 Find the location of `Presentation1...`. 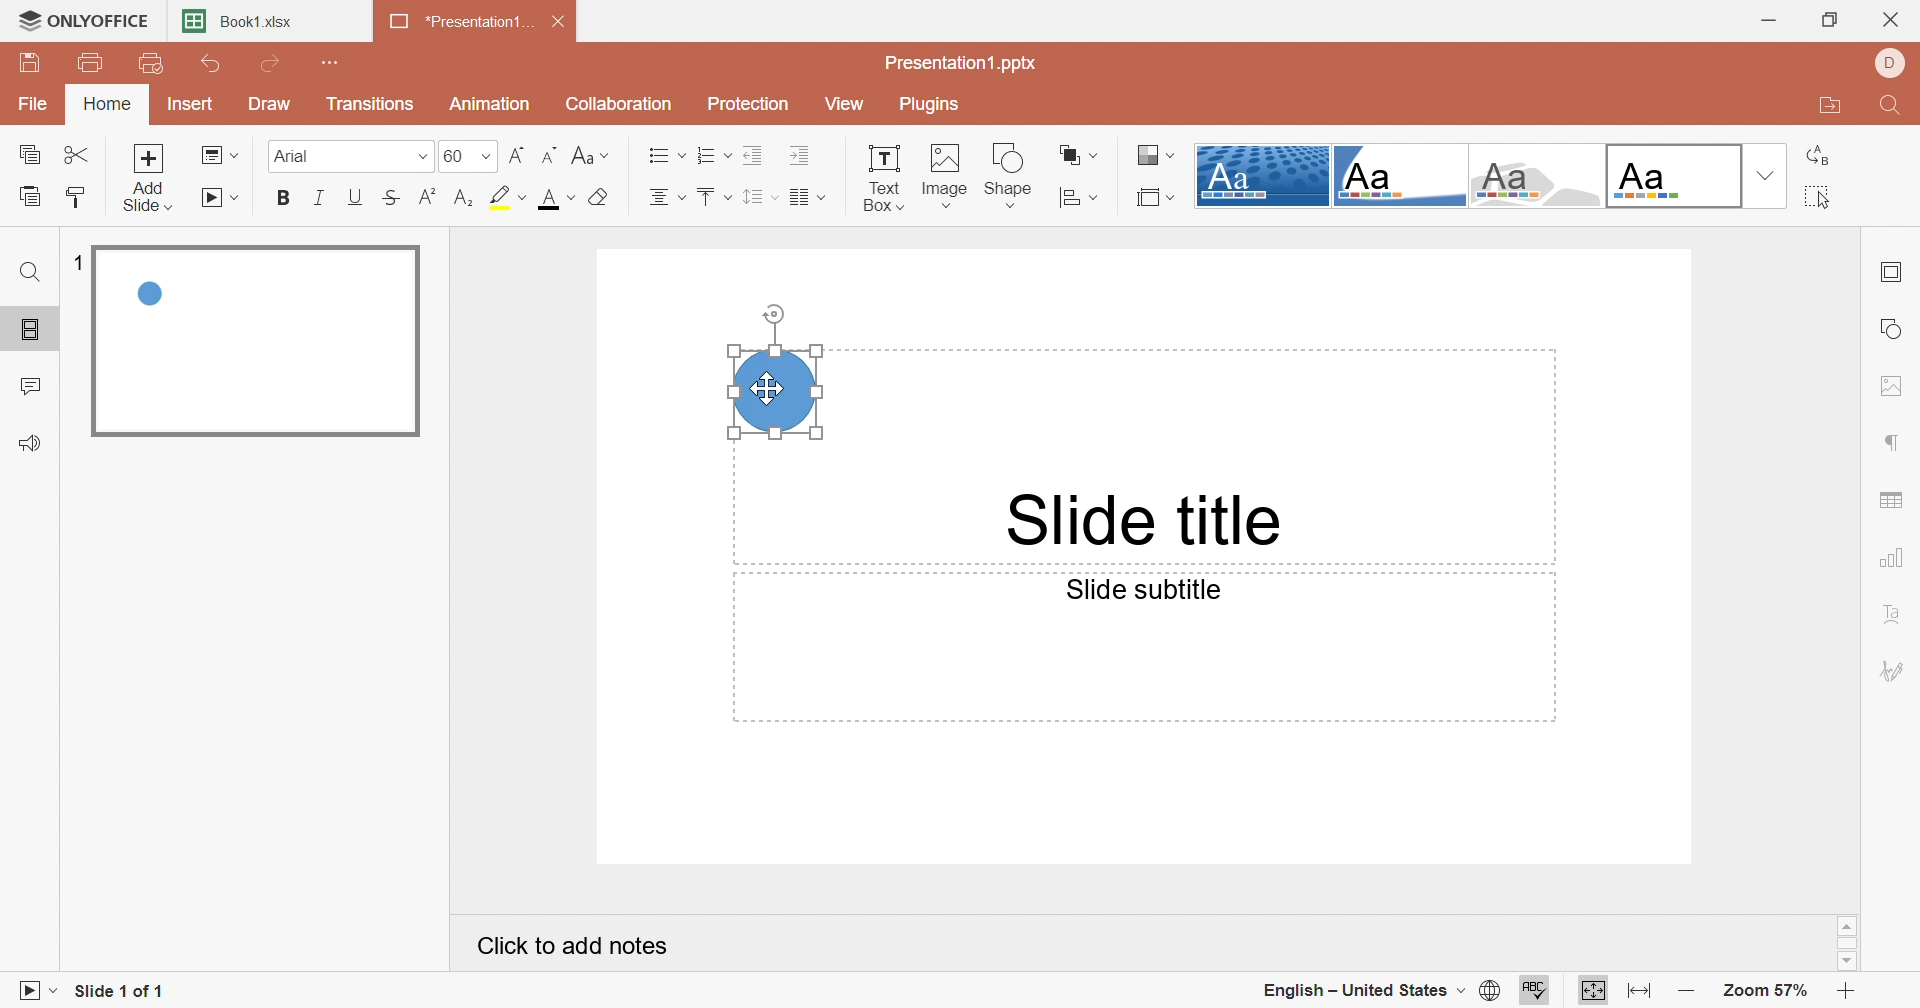

Presentation1... is located at coordinates (461, 22).